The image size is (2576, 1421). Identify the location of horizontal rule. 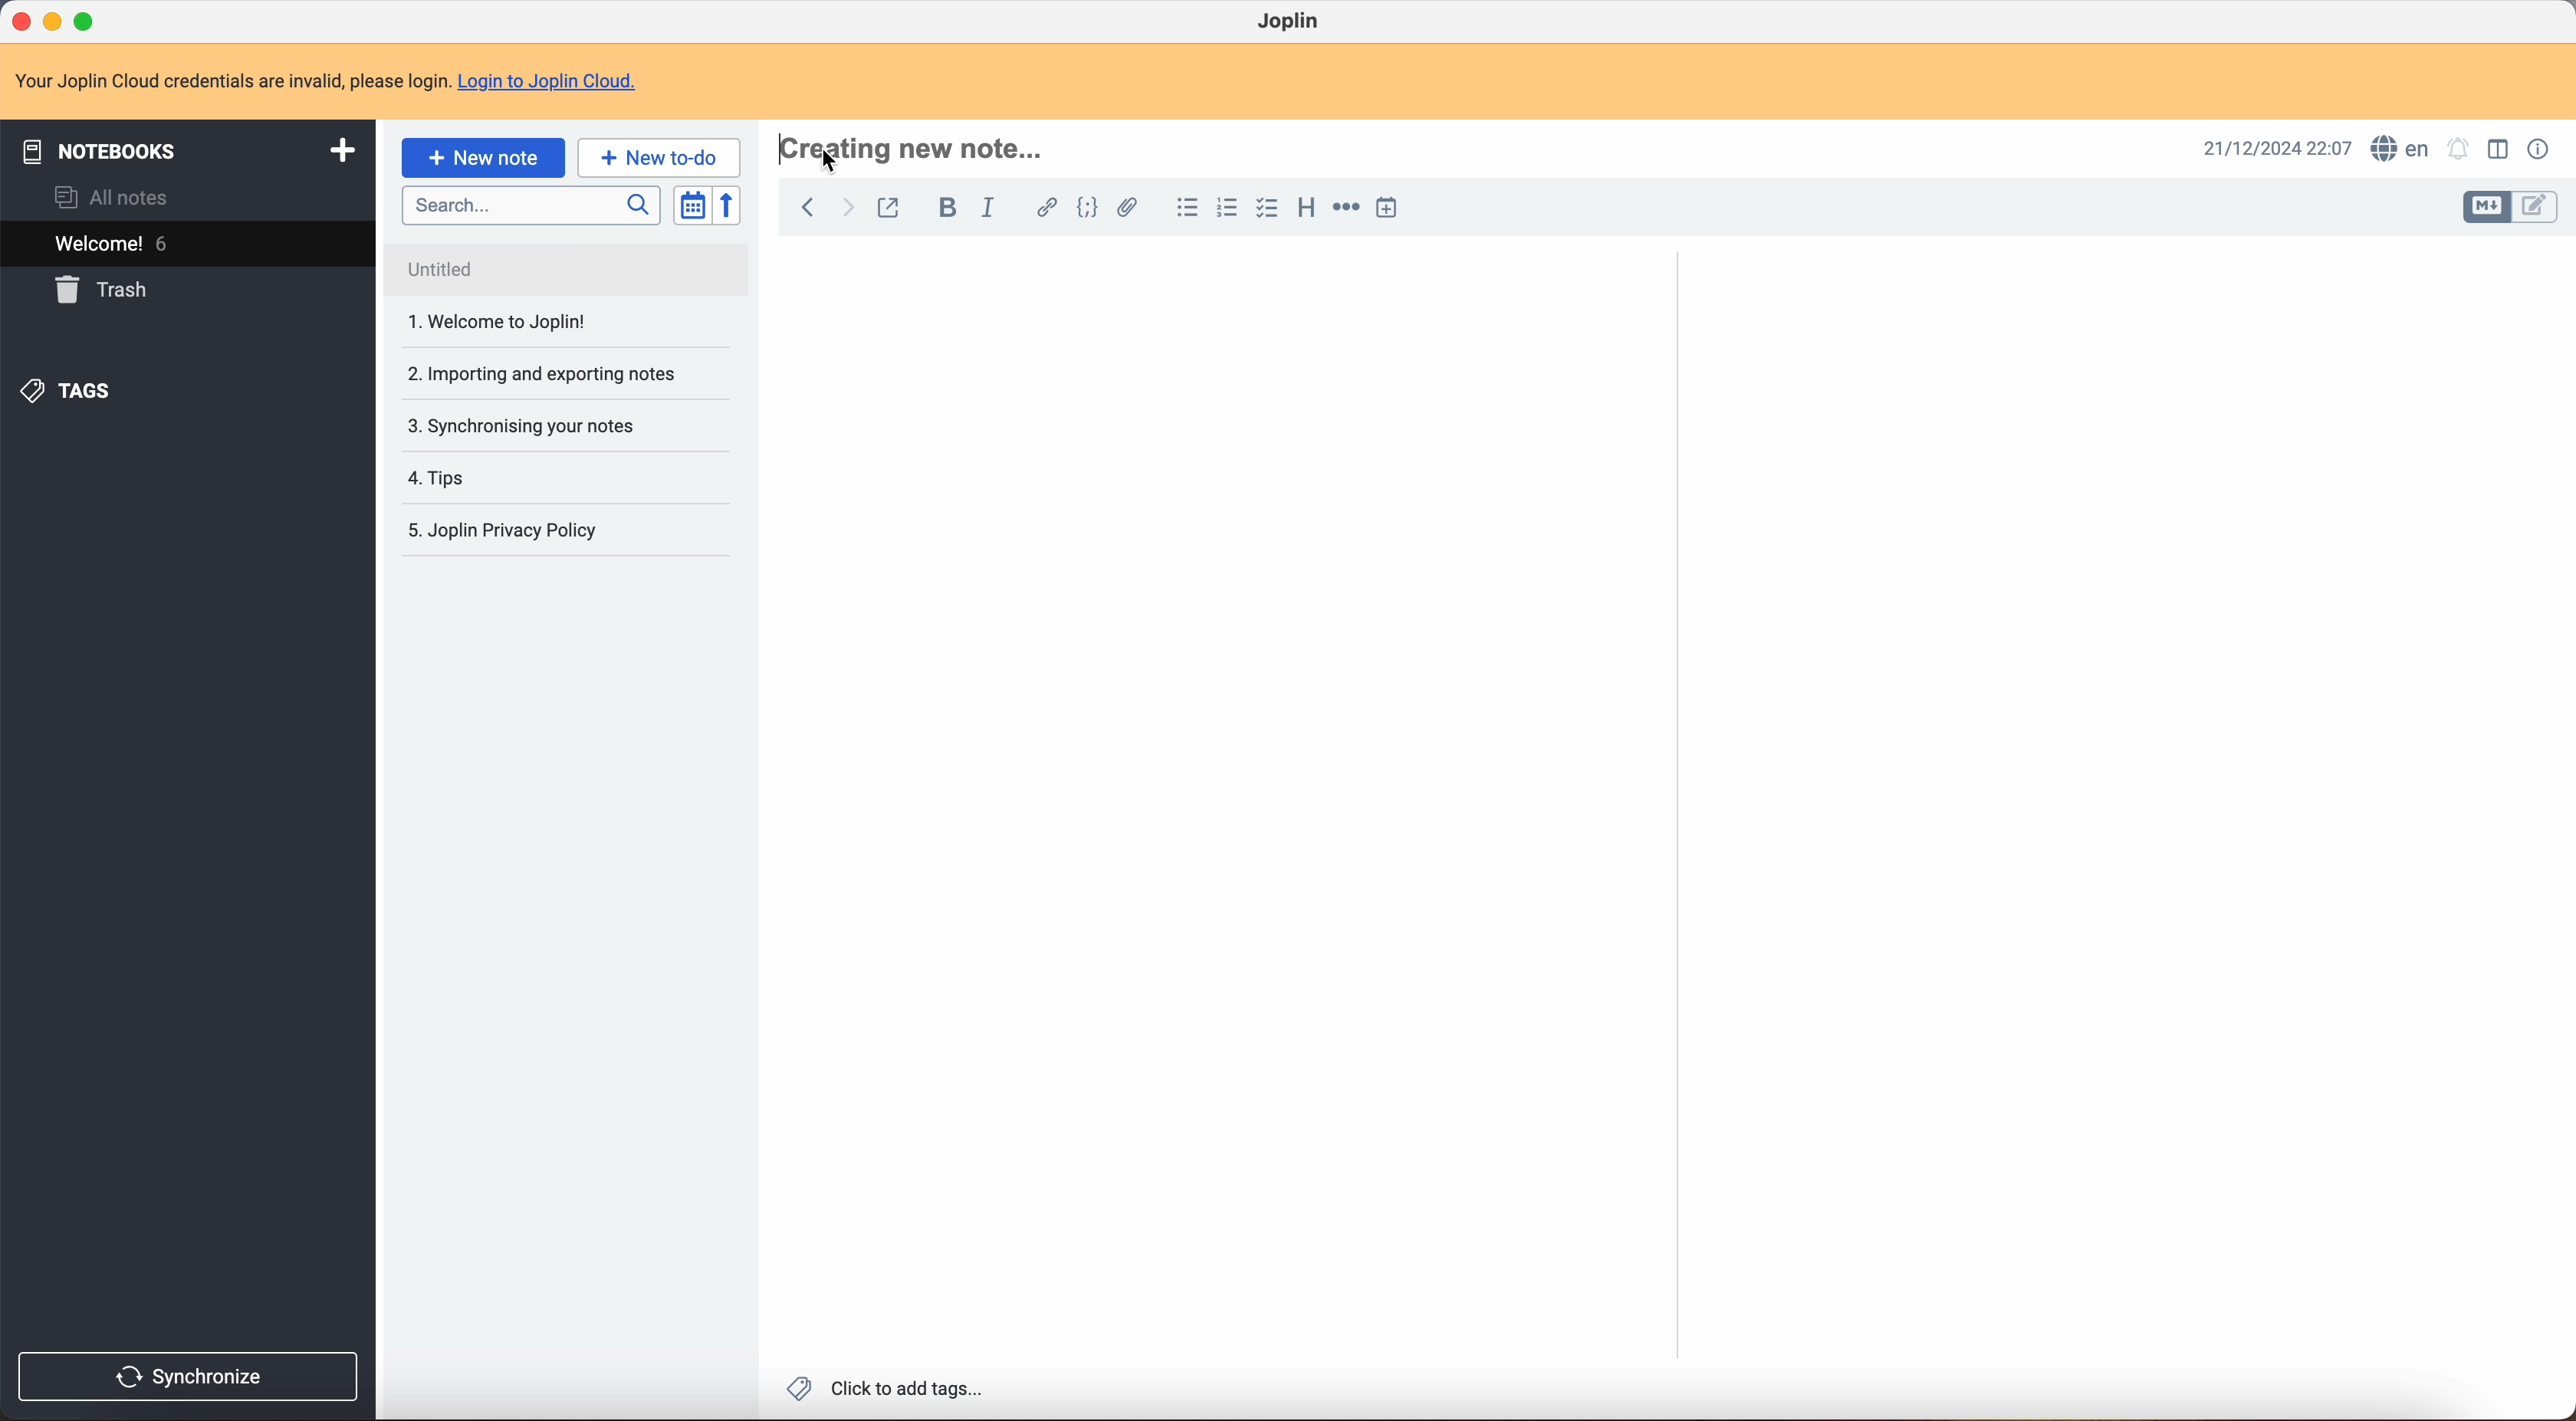
(1347, 211).